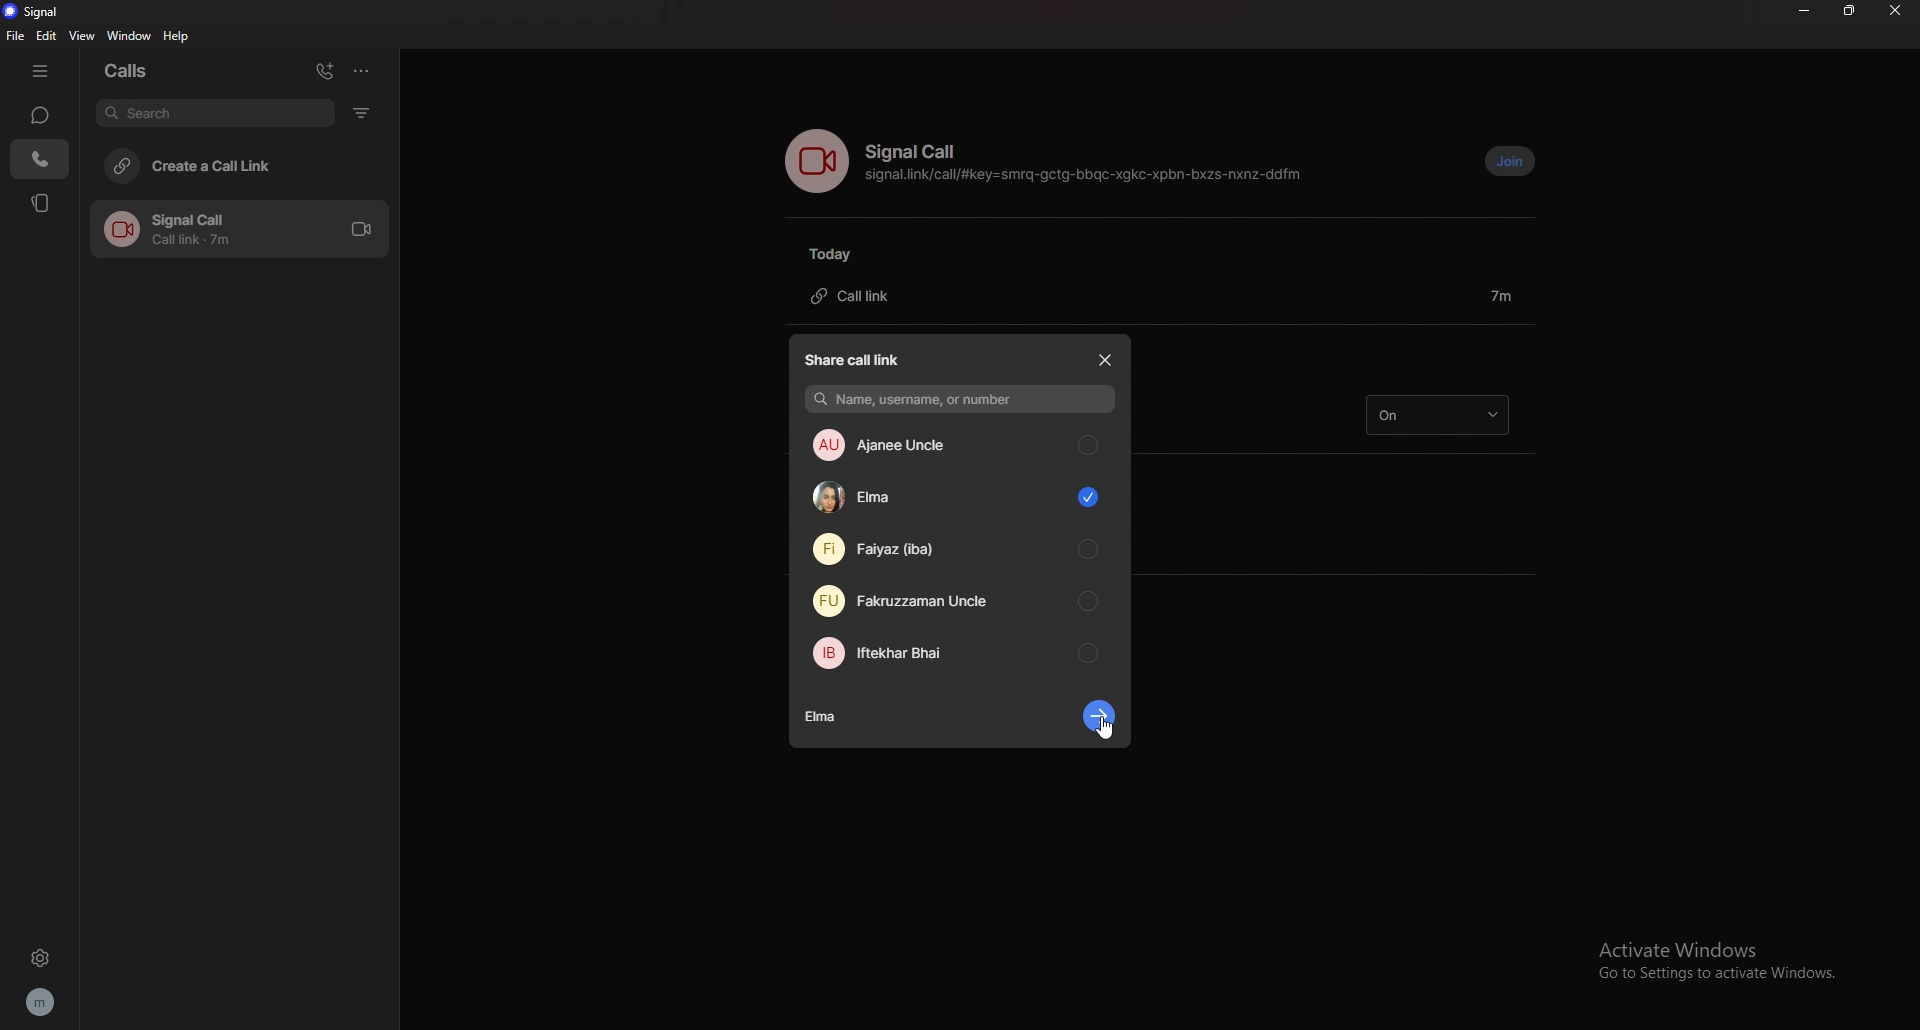 Image resolution: width=1920 pixels, height=1030 pixels. Describe the element at coordinates (1436, 415) in the screenshot. I see `on` at that location.